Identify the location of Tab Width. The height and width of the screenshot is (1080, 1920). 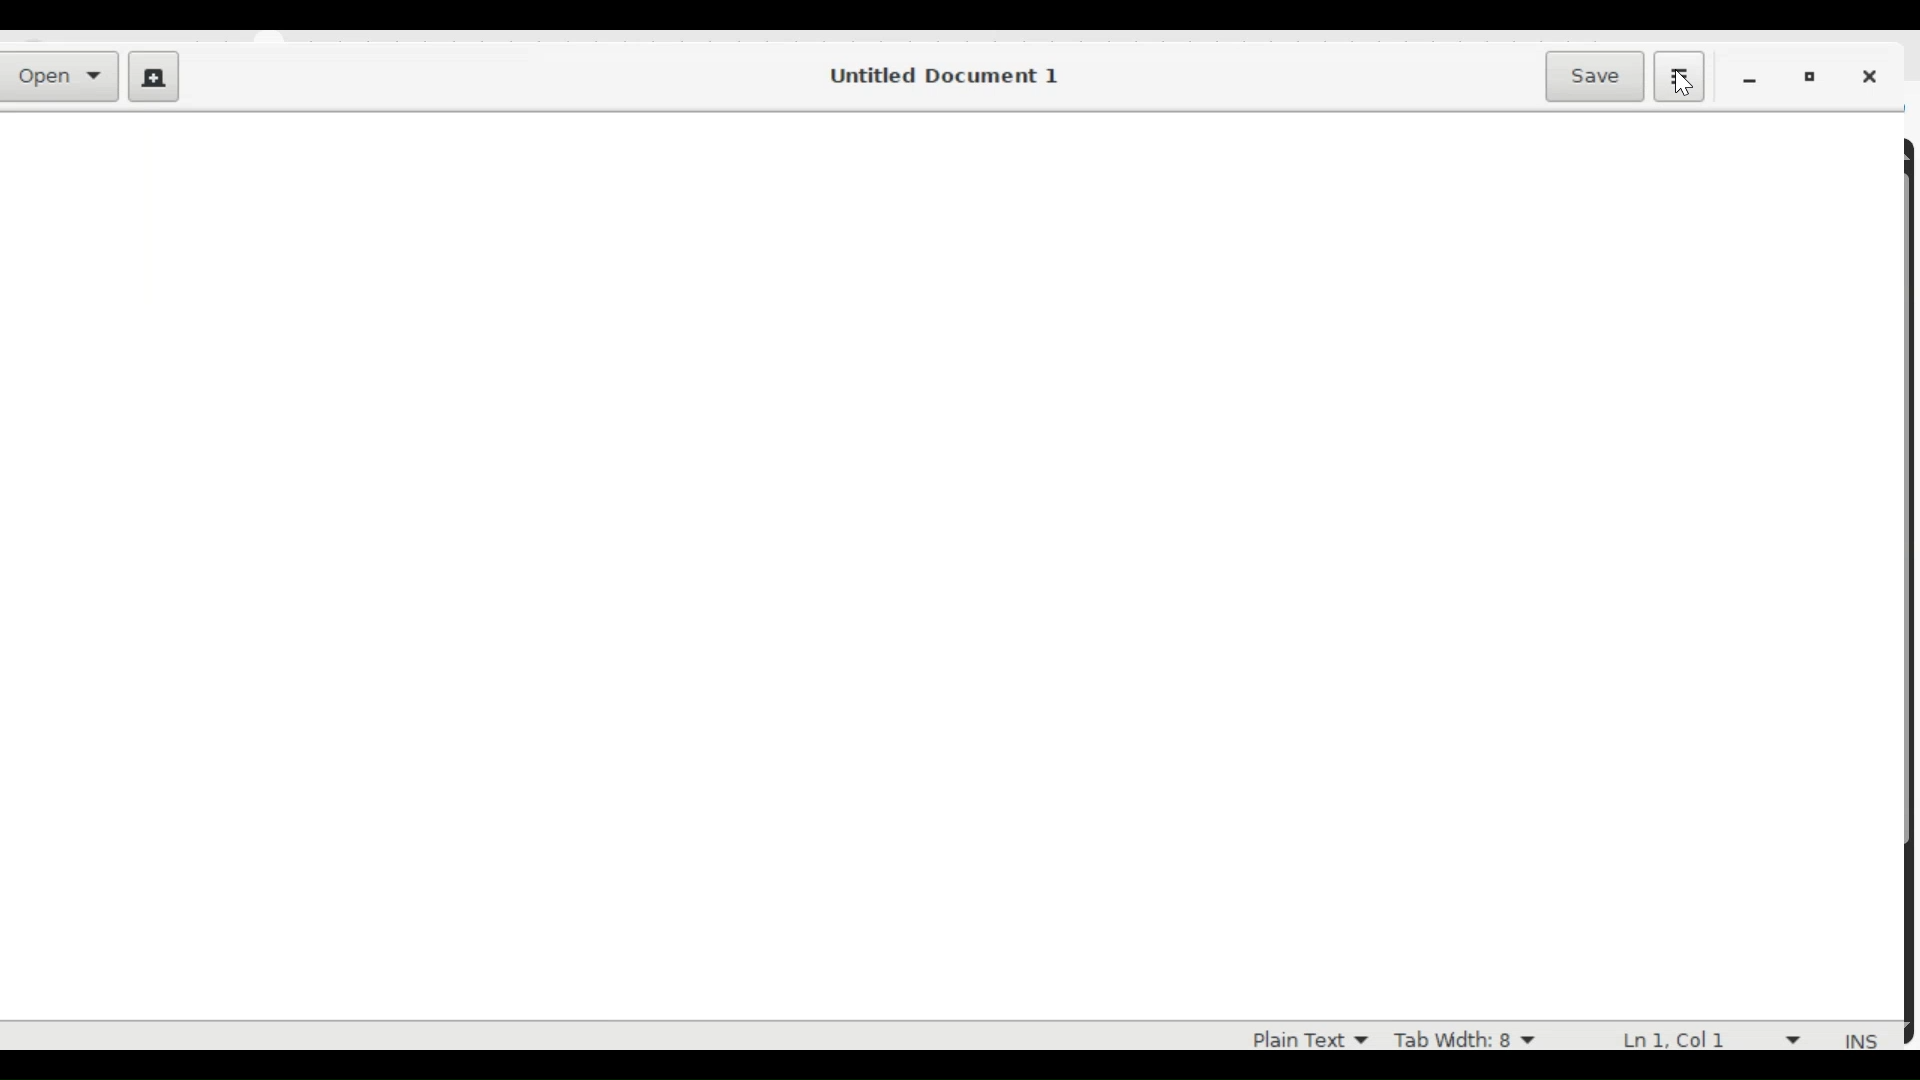
(1463, 1037).